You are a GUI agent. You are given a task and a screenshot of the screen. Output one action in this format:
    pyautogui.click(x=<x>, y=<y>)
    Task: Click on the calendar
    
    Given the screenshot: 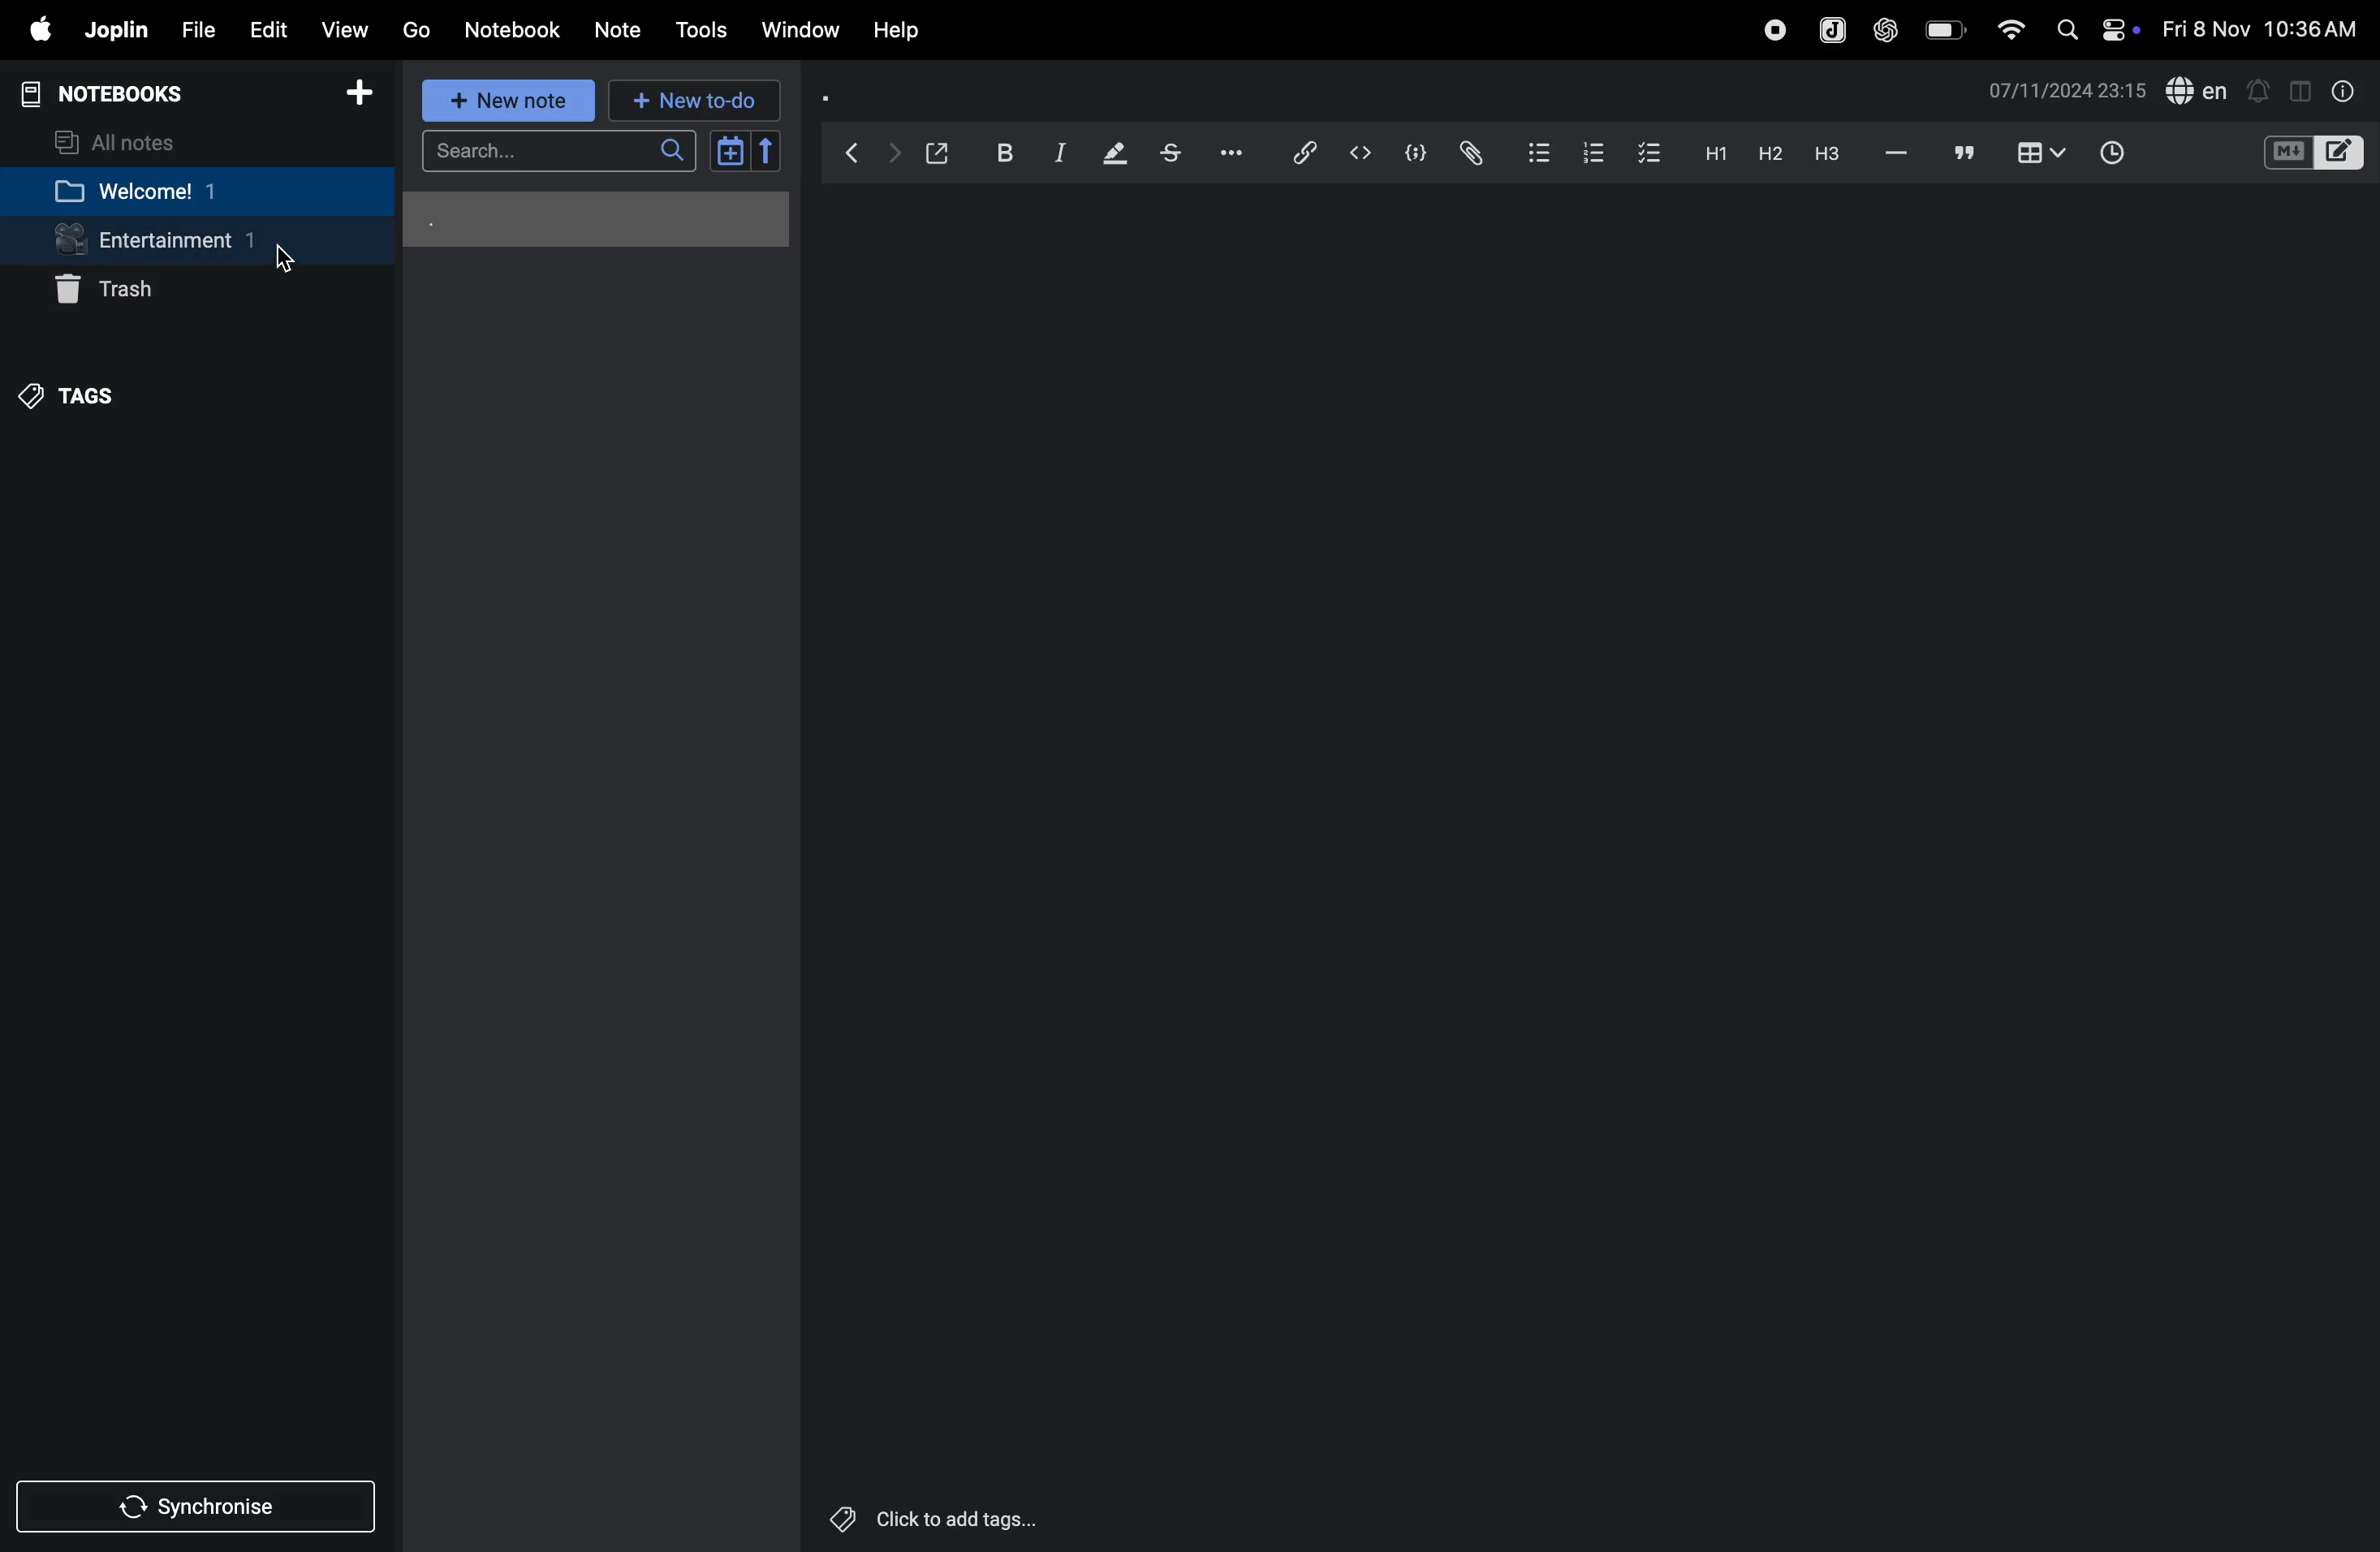 What is the action you would take?
    pyautogui.click(x=741, y=151)
    